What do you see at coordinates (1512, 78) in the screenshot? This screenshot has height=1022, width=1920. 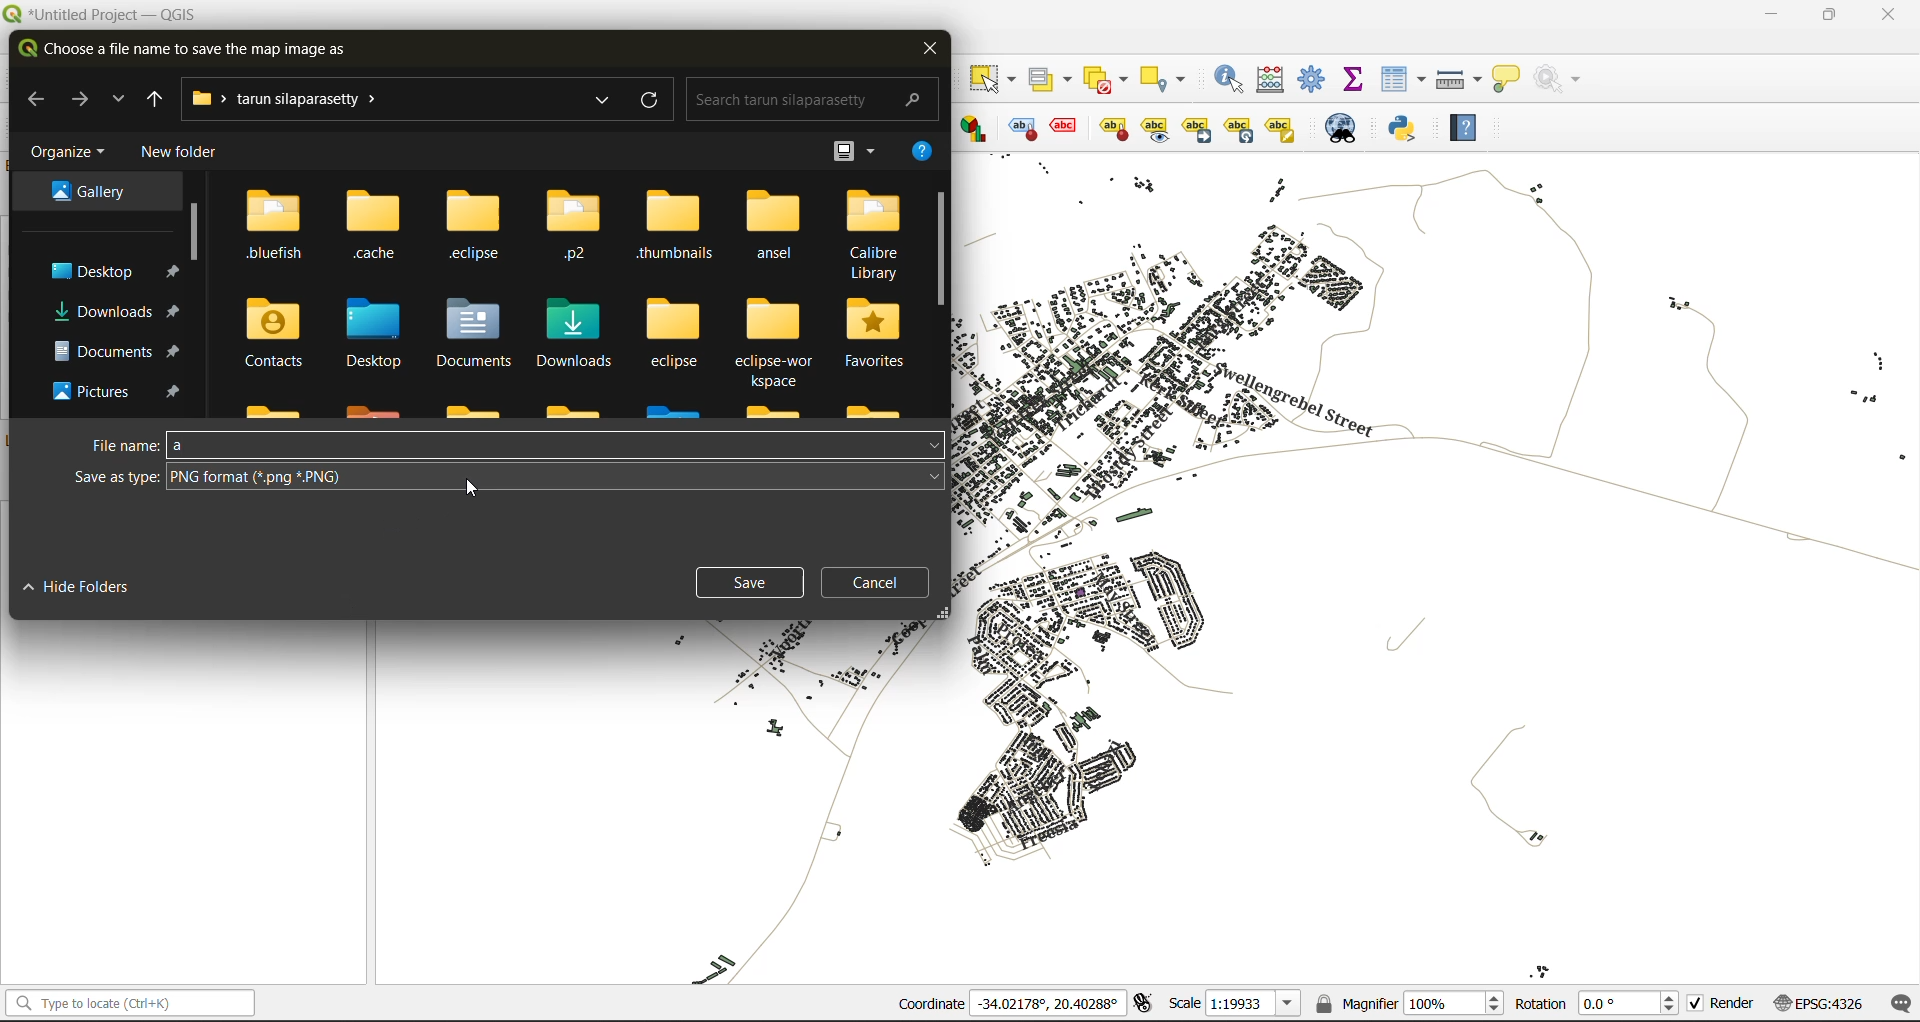 I see `show tips` at bounding box center [1512, 78].